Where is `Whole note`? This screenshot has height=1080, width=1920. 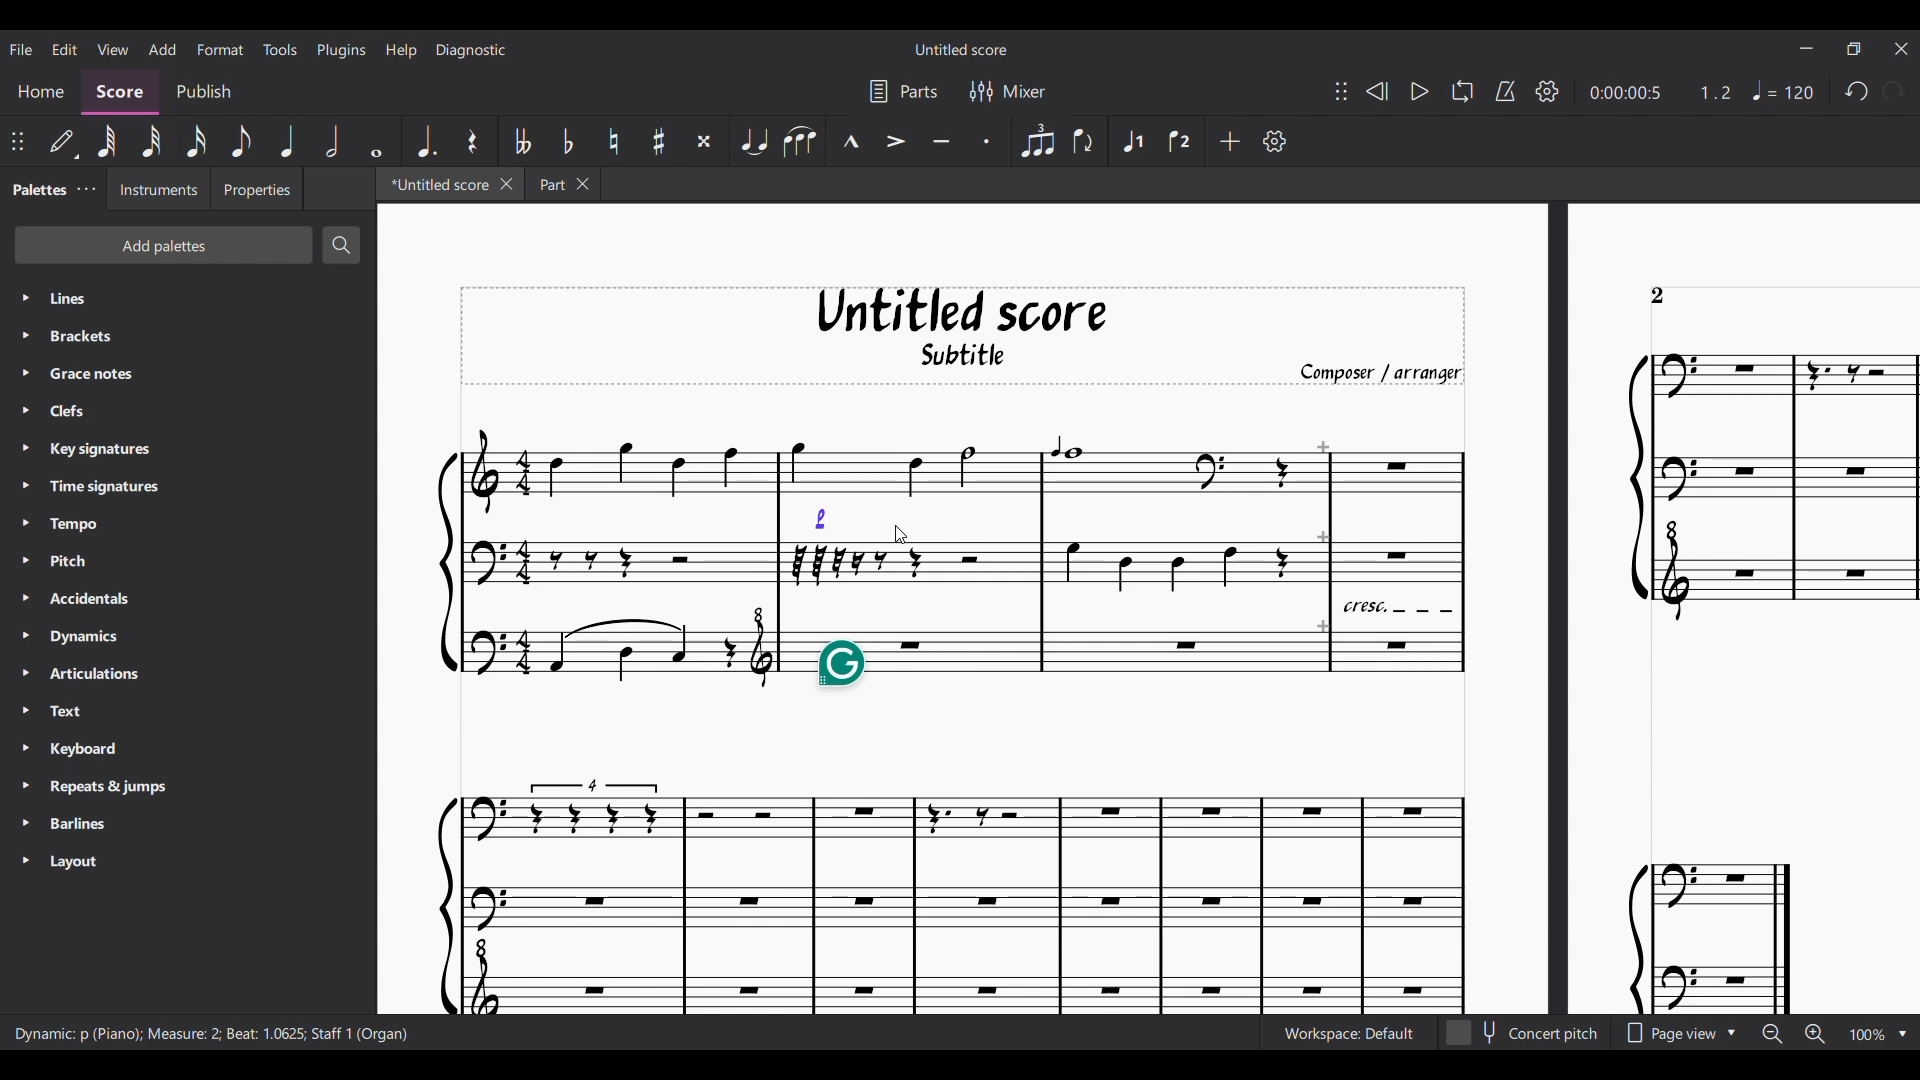
Whole note is located at coordinates (376, 140).